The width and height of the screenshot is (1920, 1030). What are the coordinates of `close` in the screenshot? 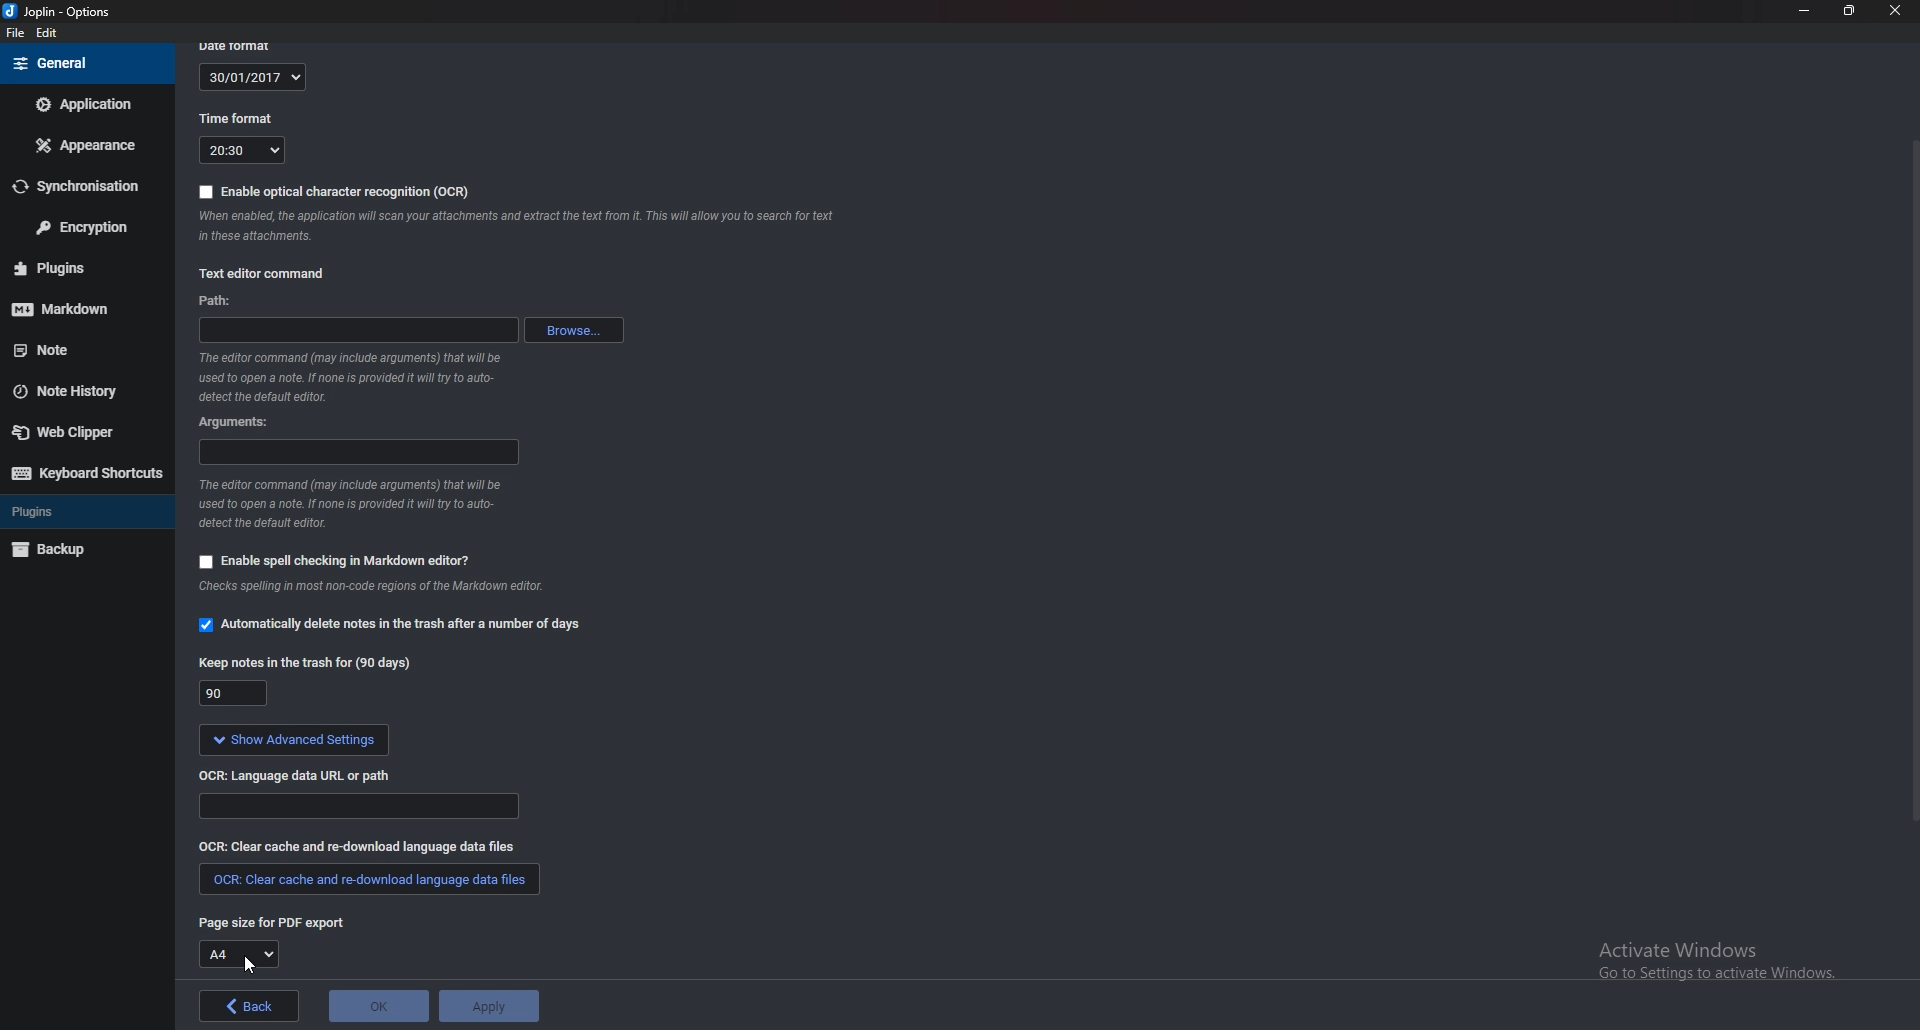 It's located at (1892, 10).